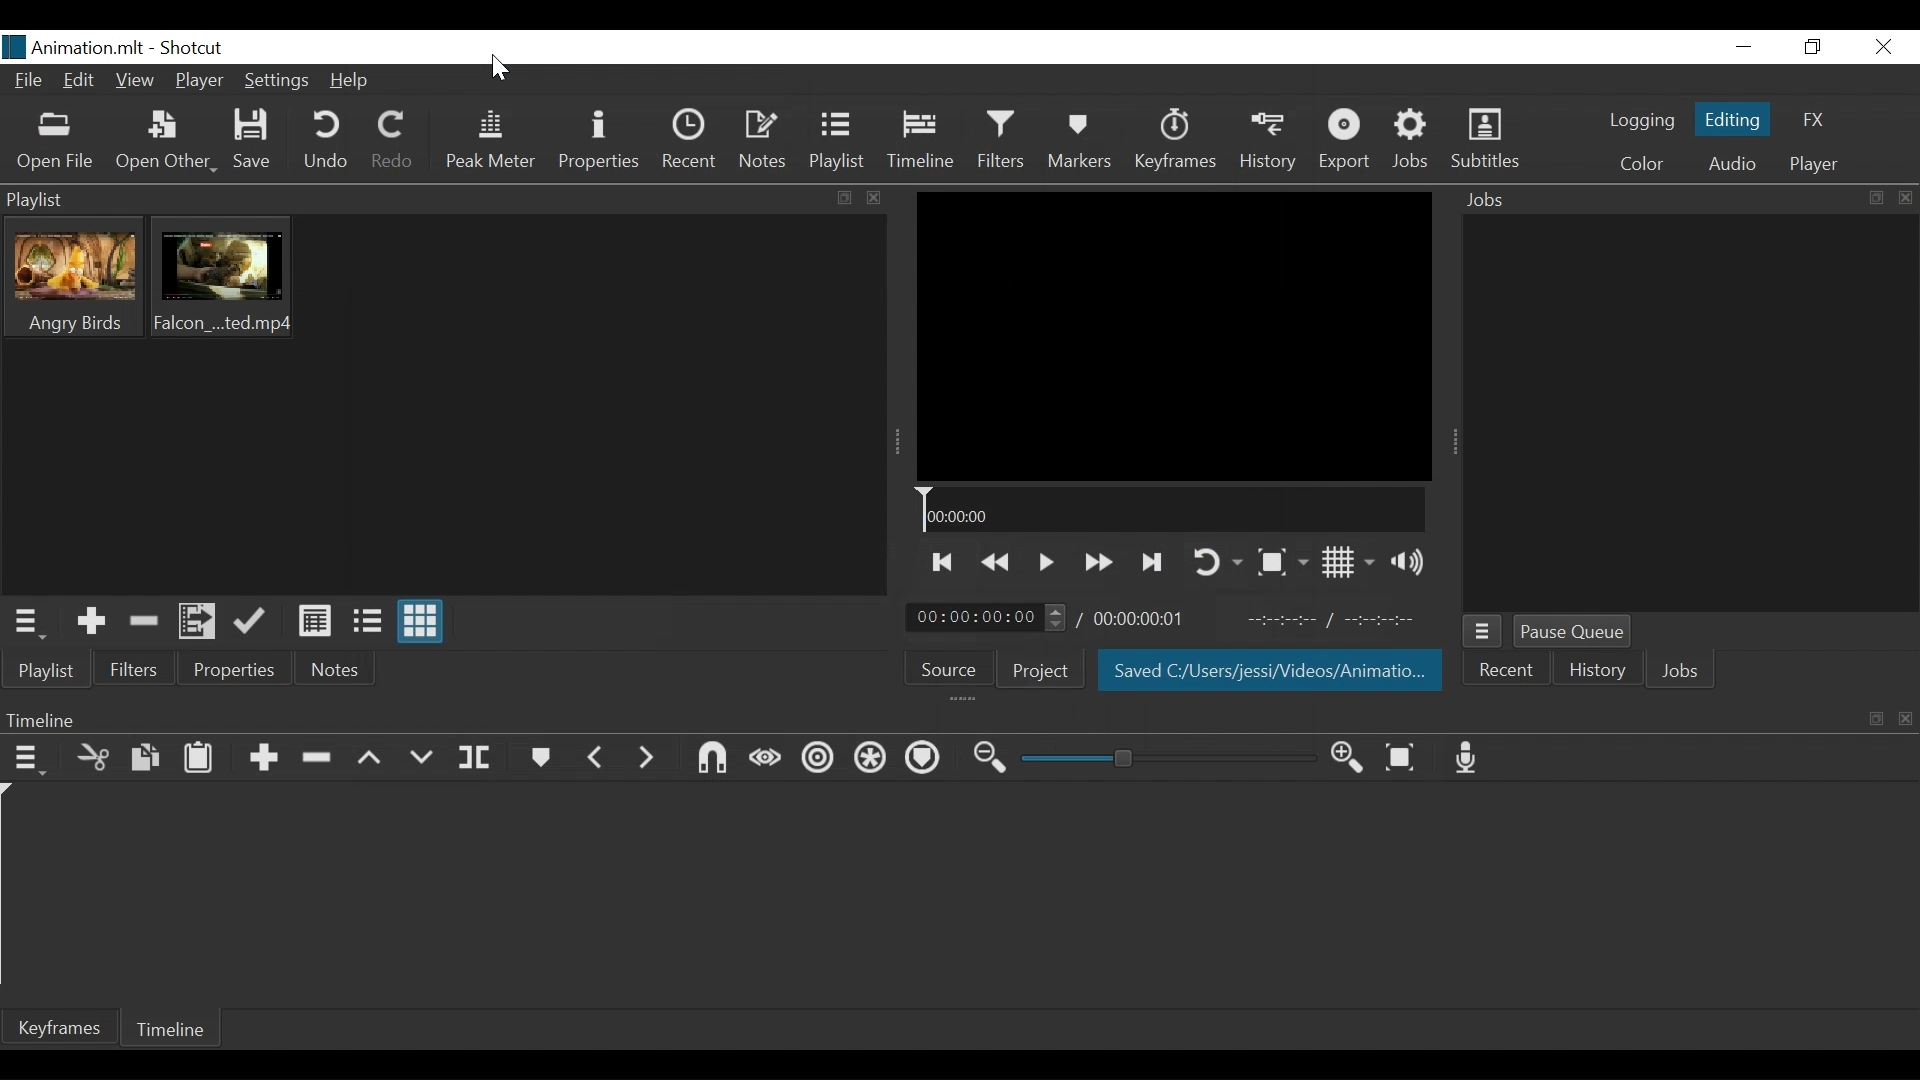 The image size is (1920, 1080). Describe the element at coordinates (1151, 562) in the screenshot. I see `Skip to the next point` at that location.